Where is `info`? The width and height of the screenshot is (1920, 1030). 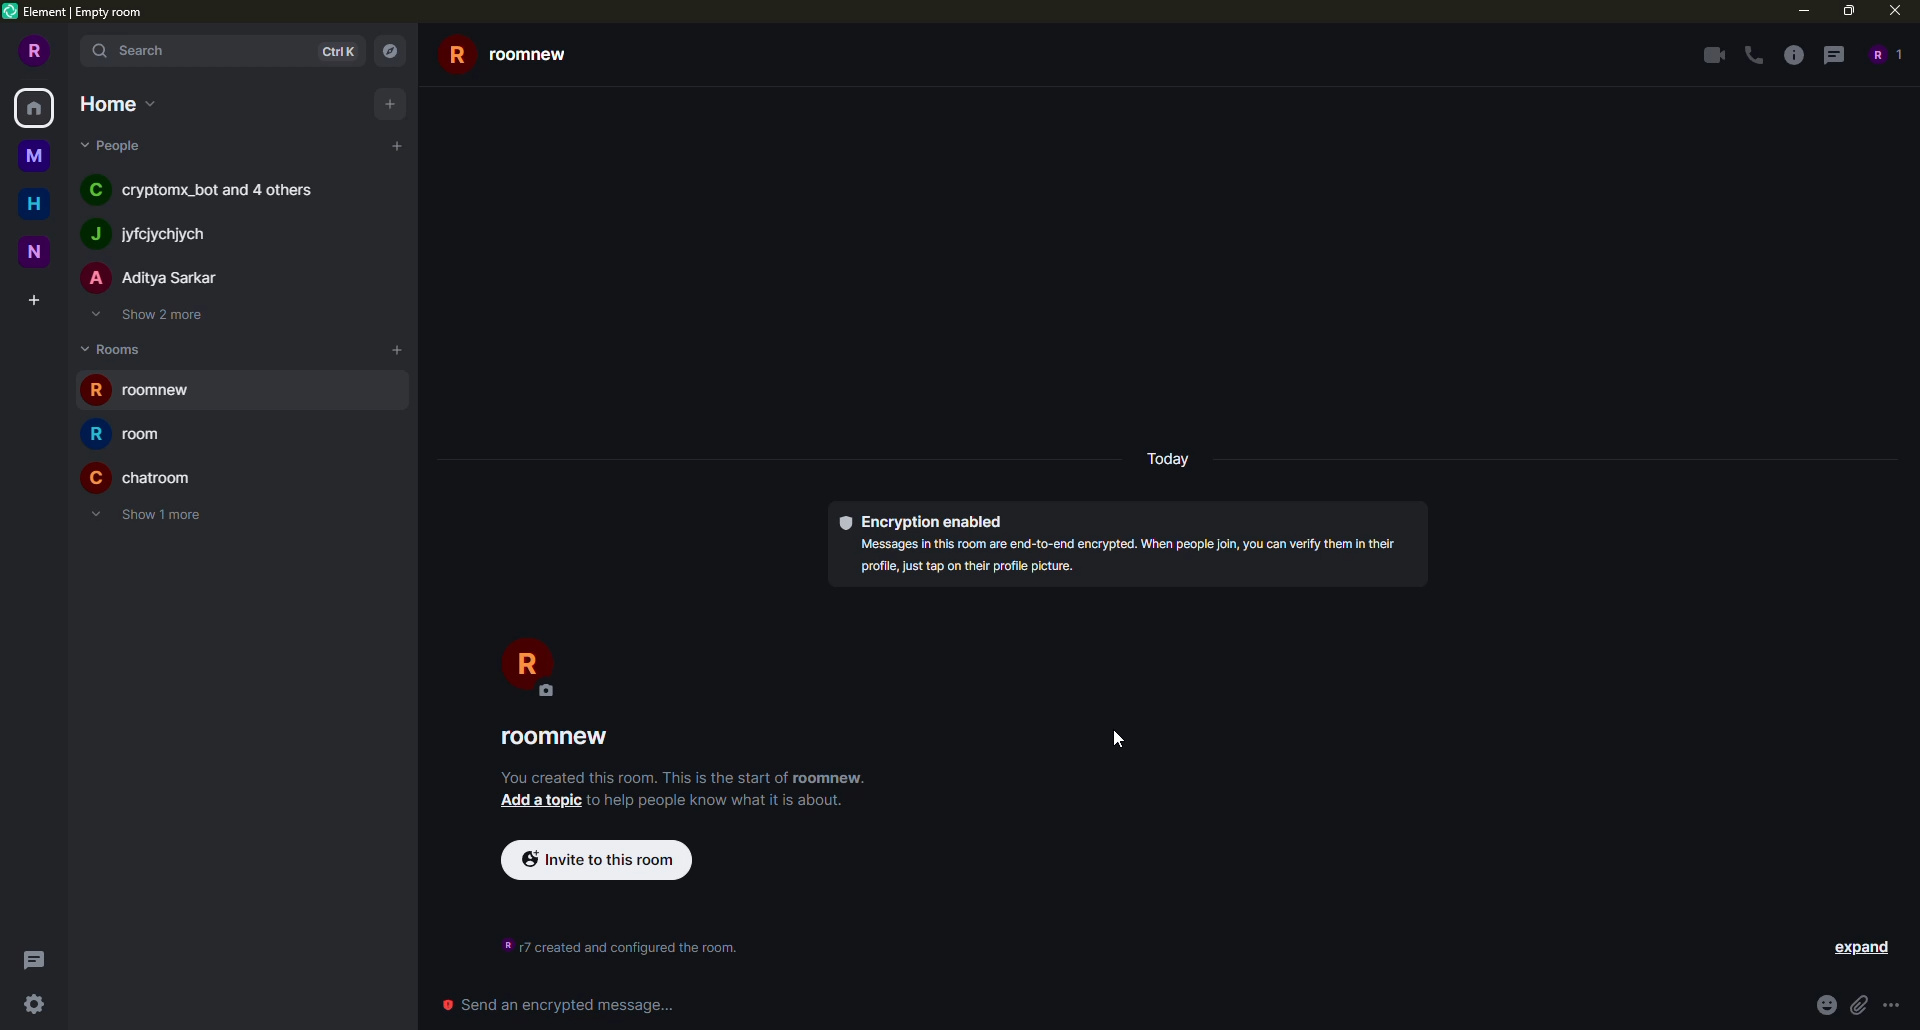
info is located at coordinates (682, 777).